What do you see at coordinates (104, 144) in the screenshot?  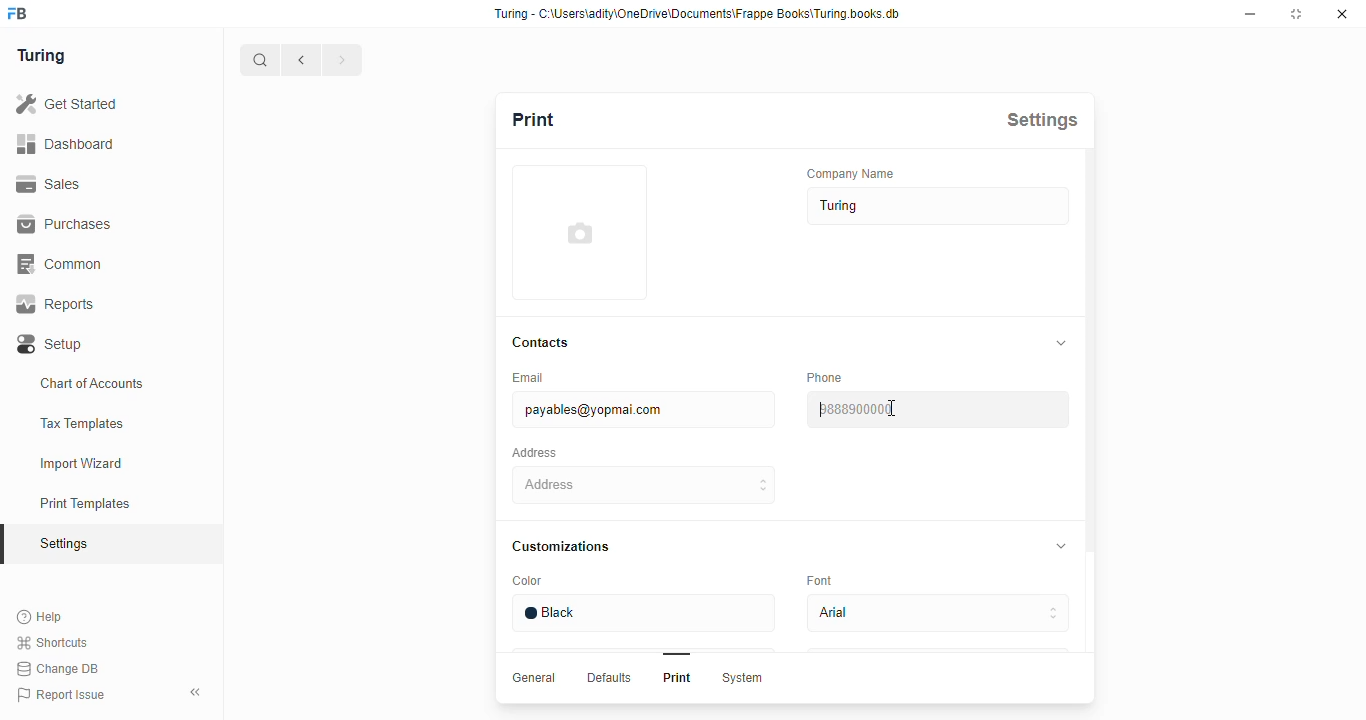 I see `Dashboard` at bounding box center [104, 144].